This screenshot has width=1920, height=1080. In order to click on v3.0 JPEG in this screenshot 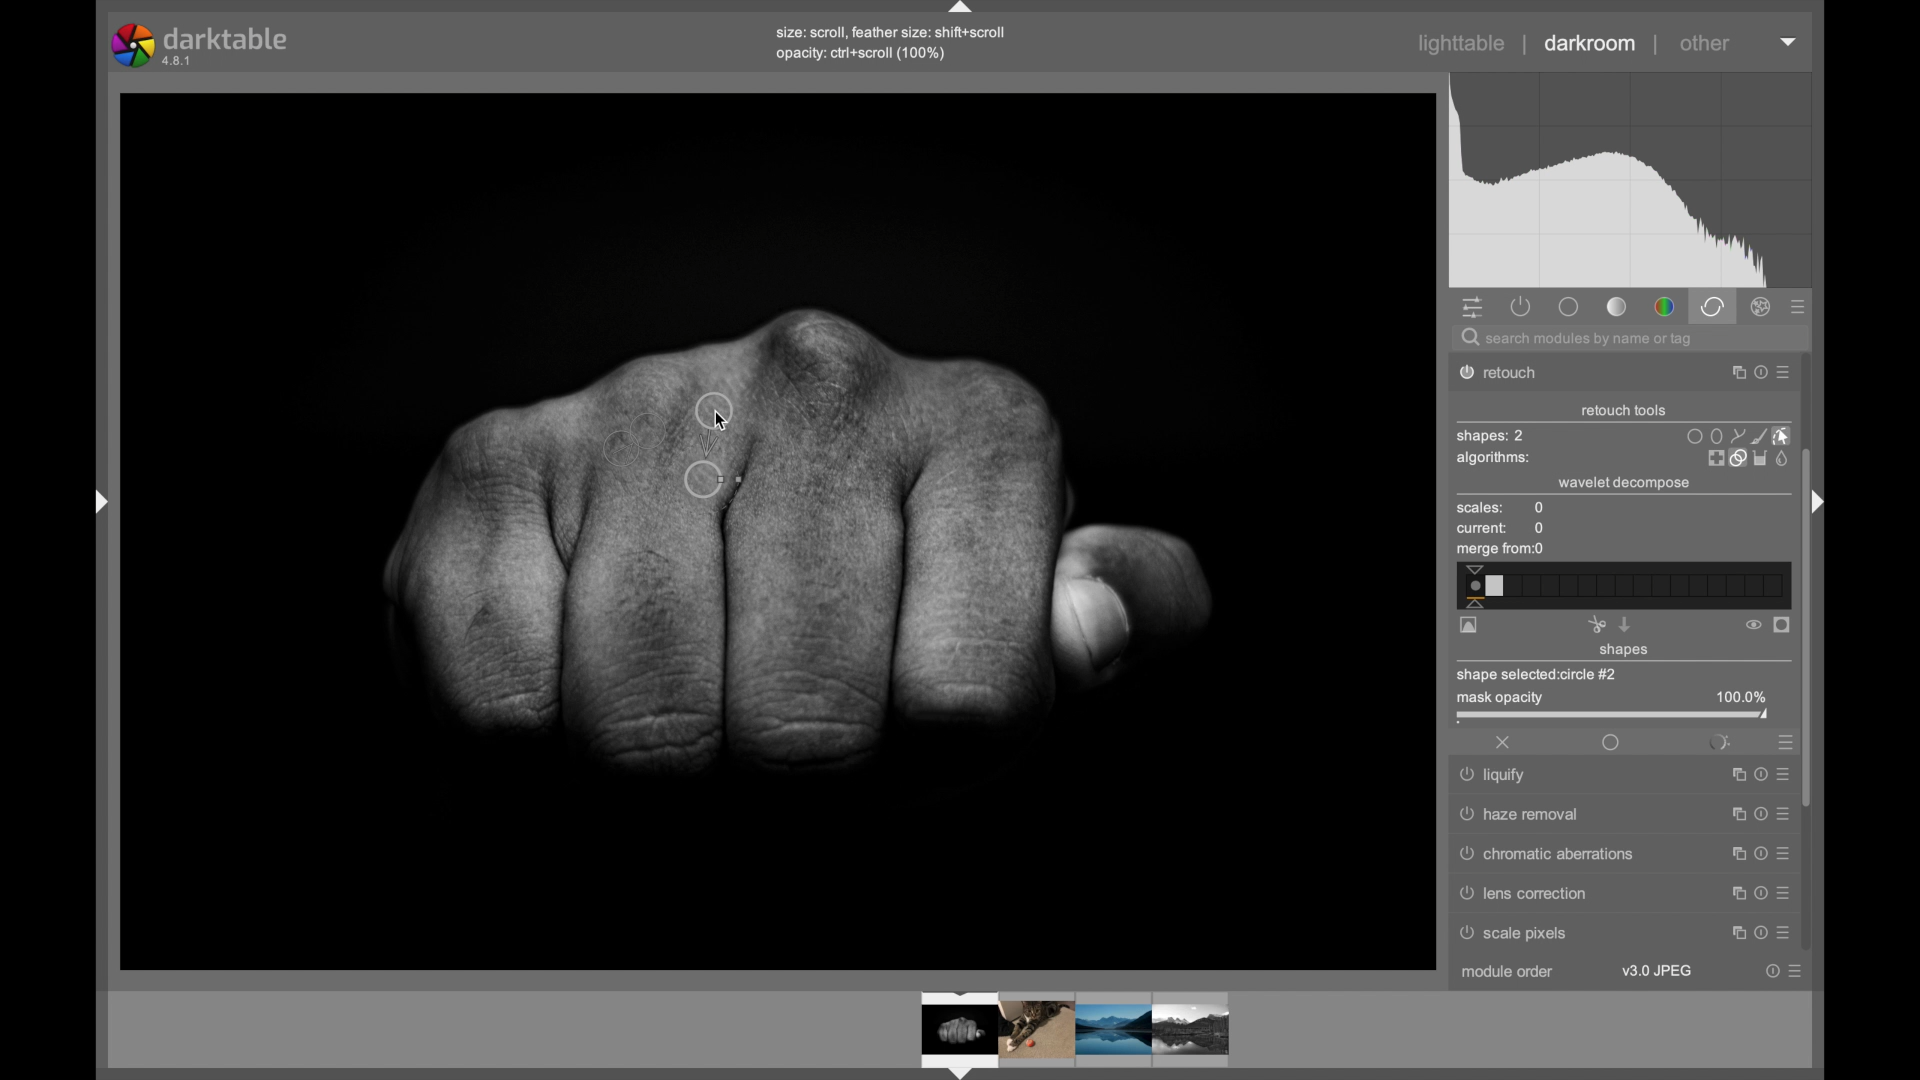, I will do `click(1657, 971)`.